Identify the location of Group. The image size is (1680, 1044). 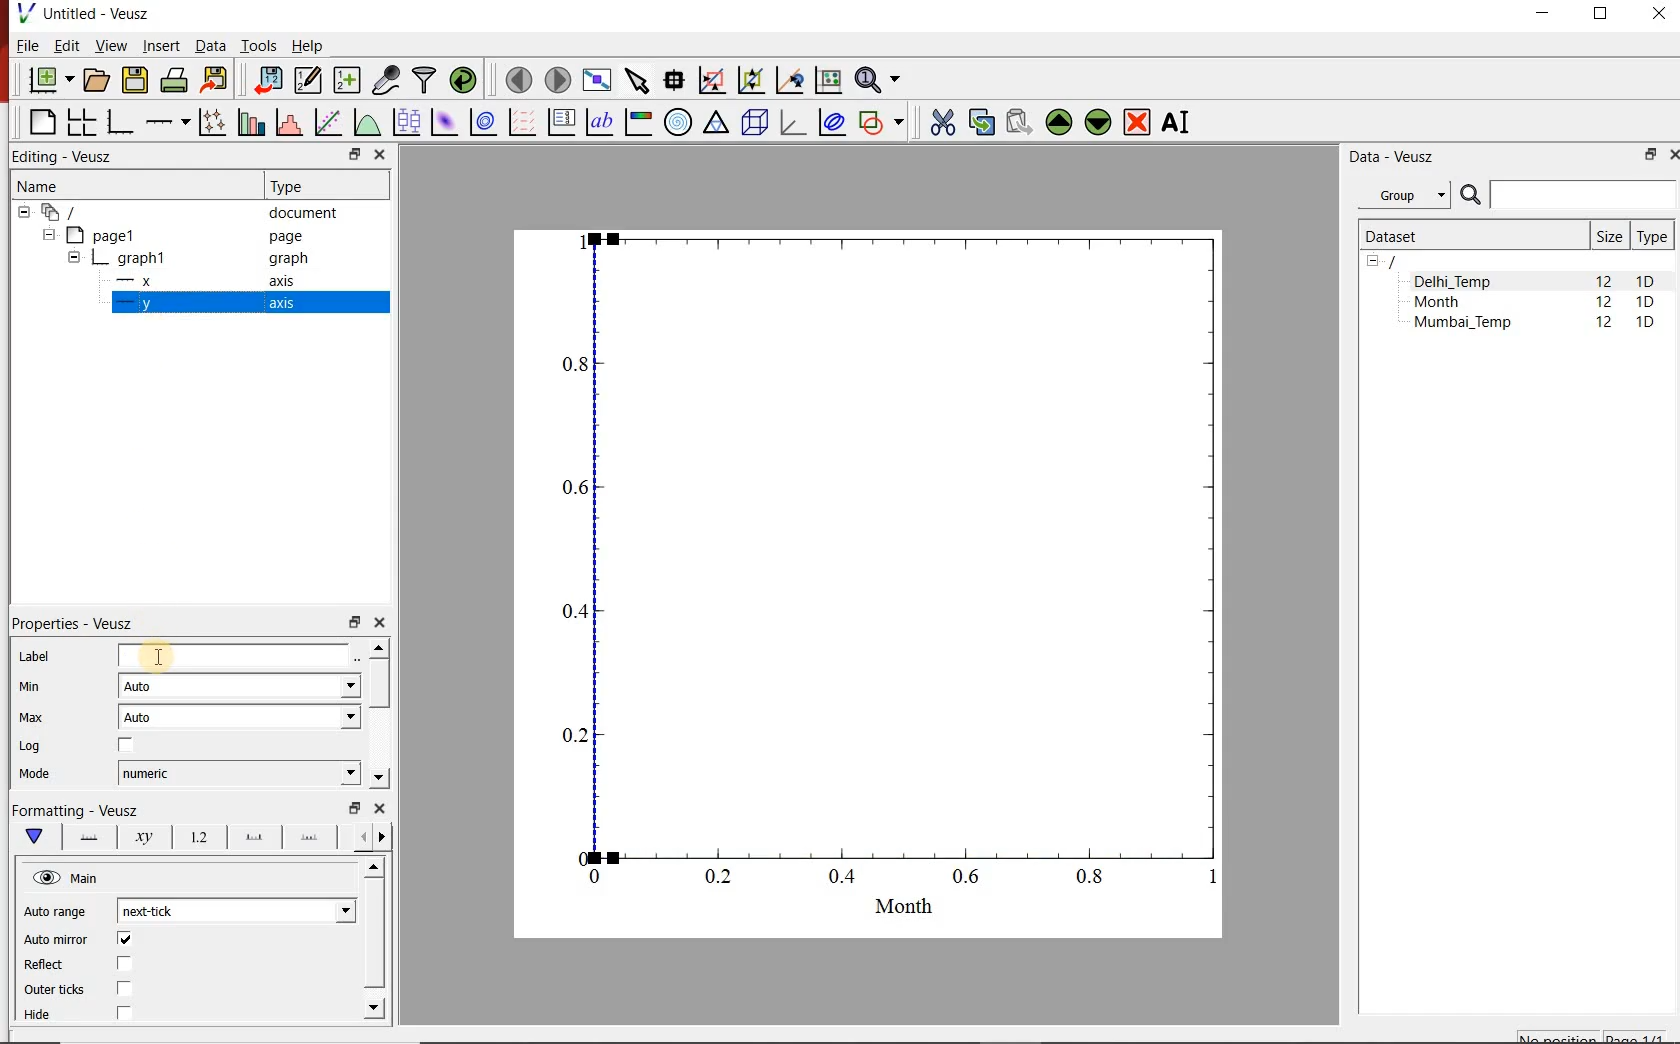
(1404, 193).